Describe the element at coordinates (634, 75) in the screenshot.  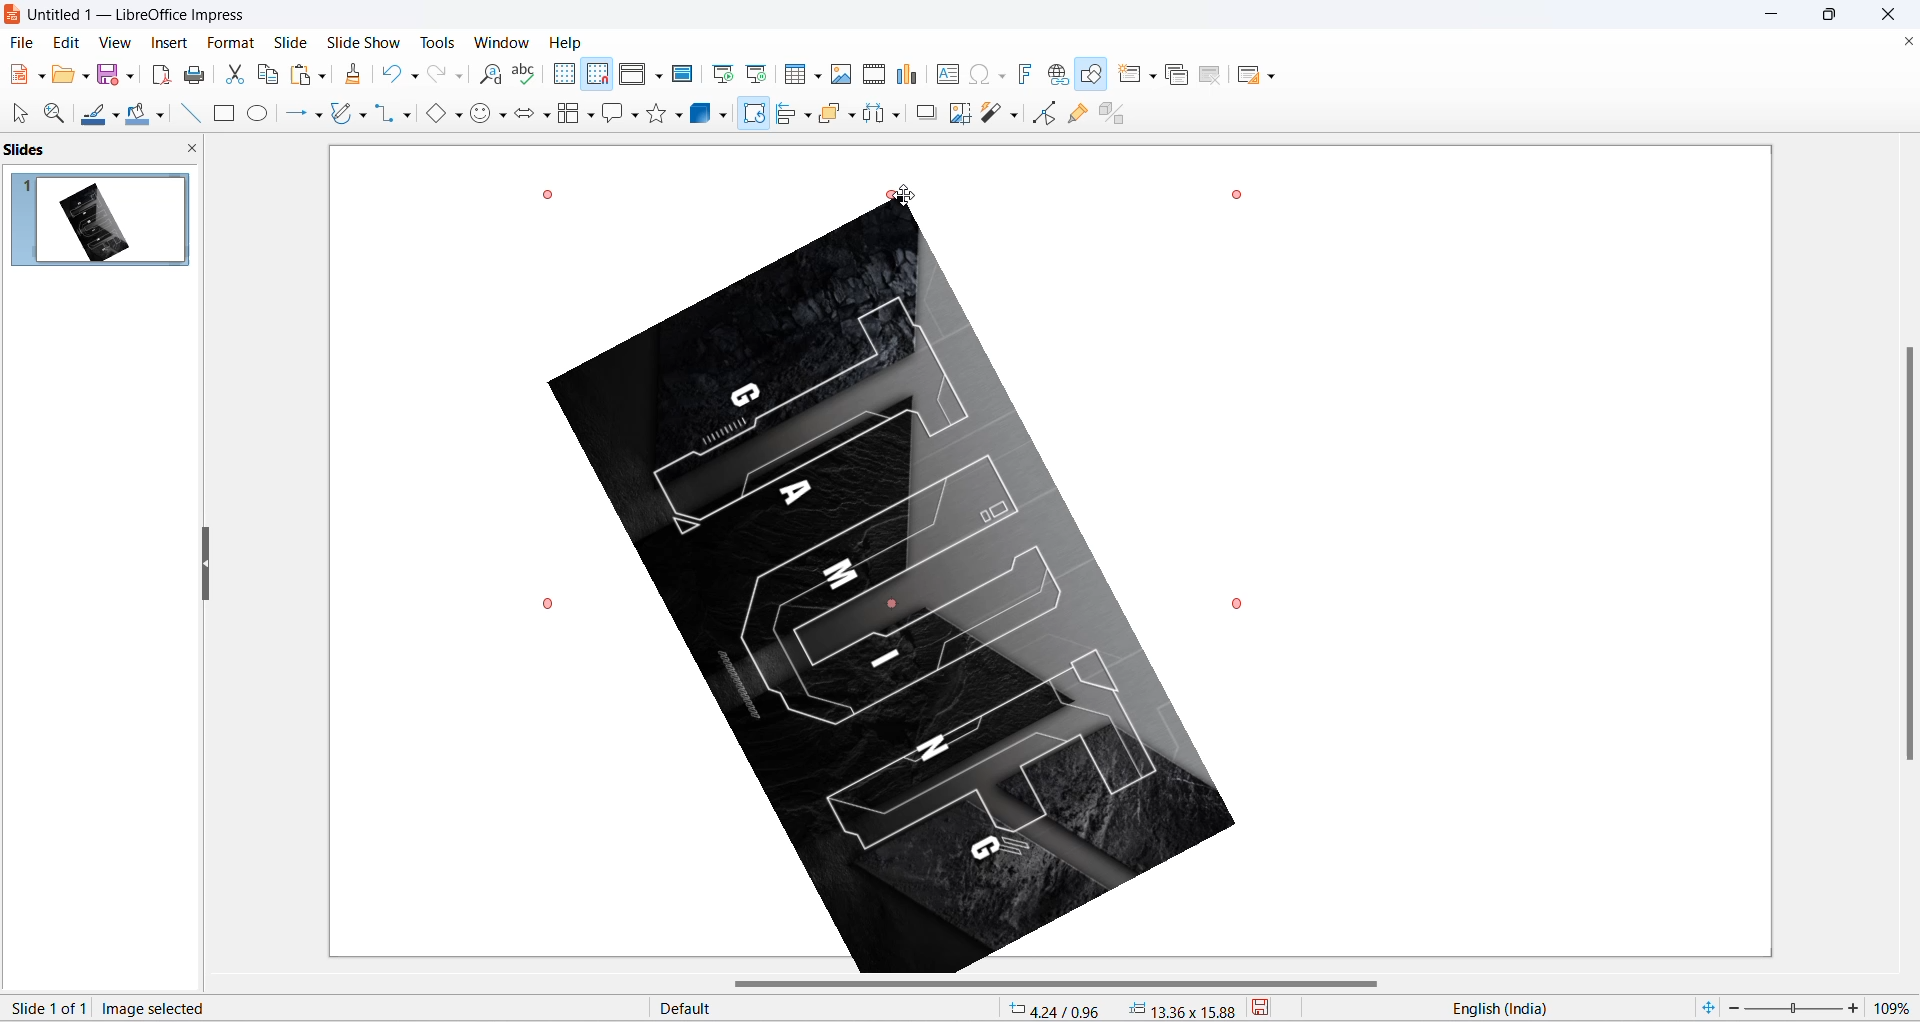
I see `display view` at that location.